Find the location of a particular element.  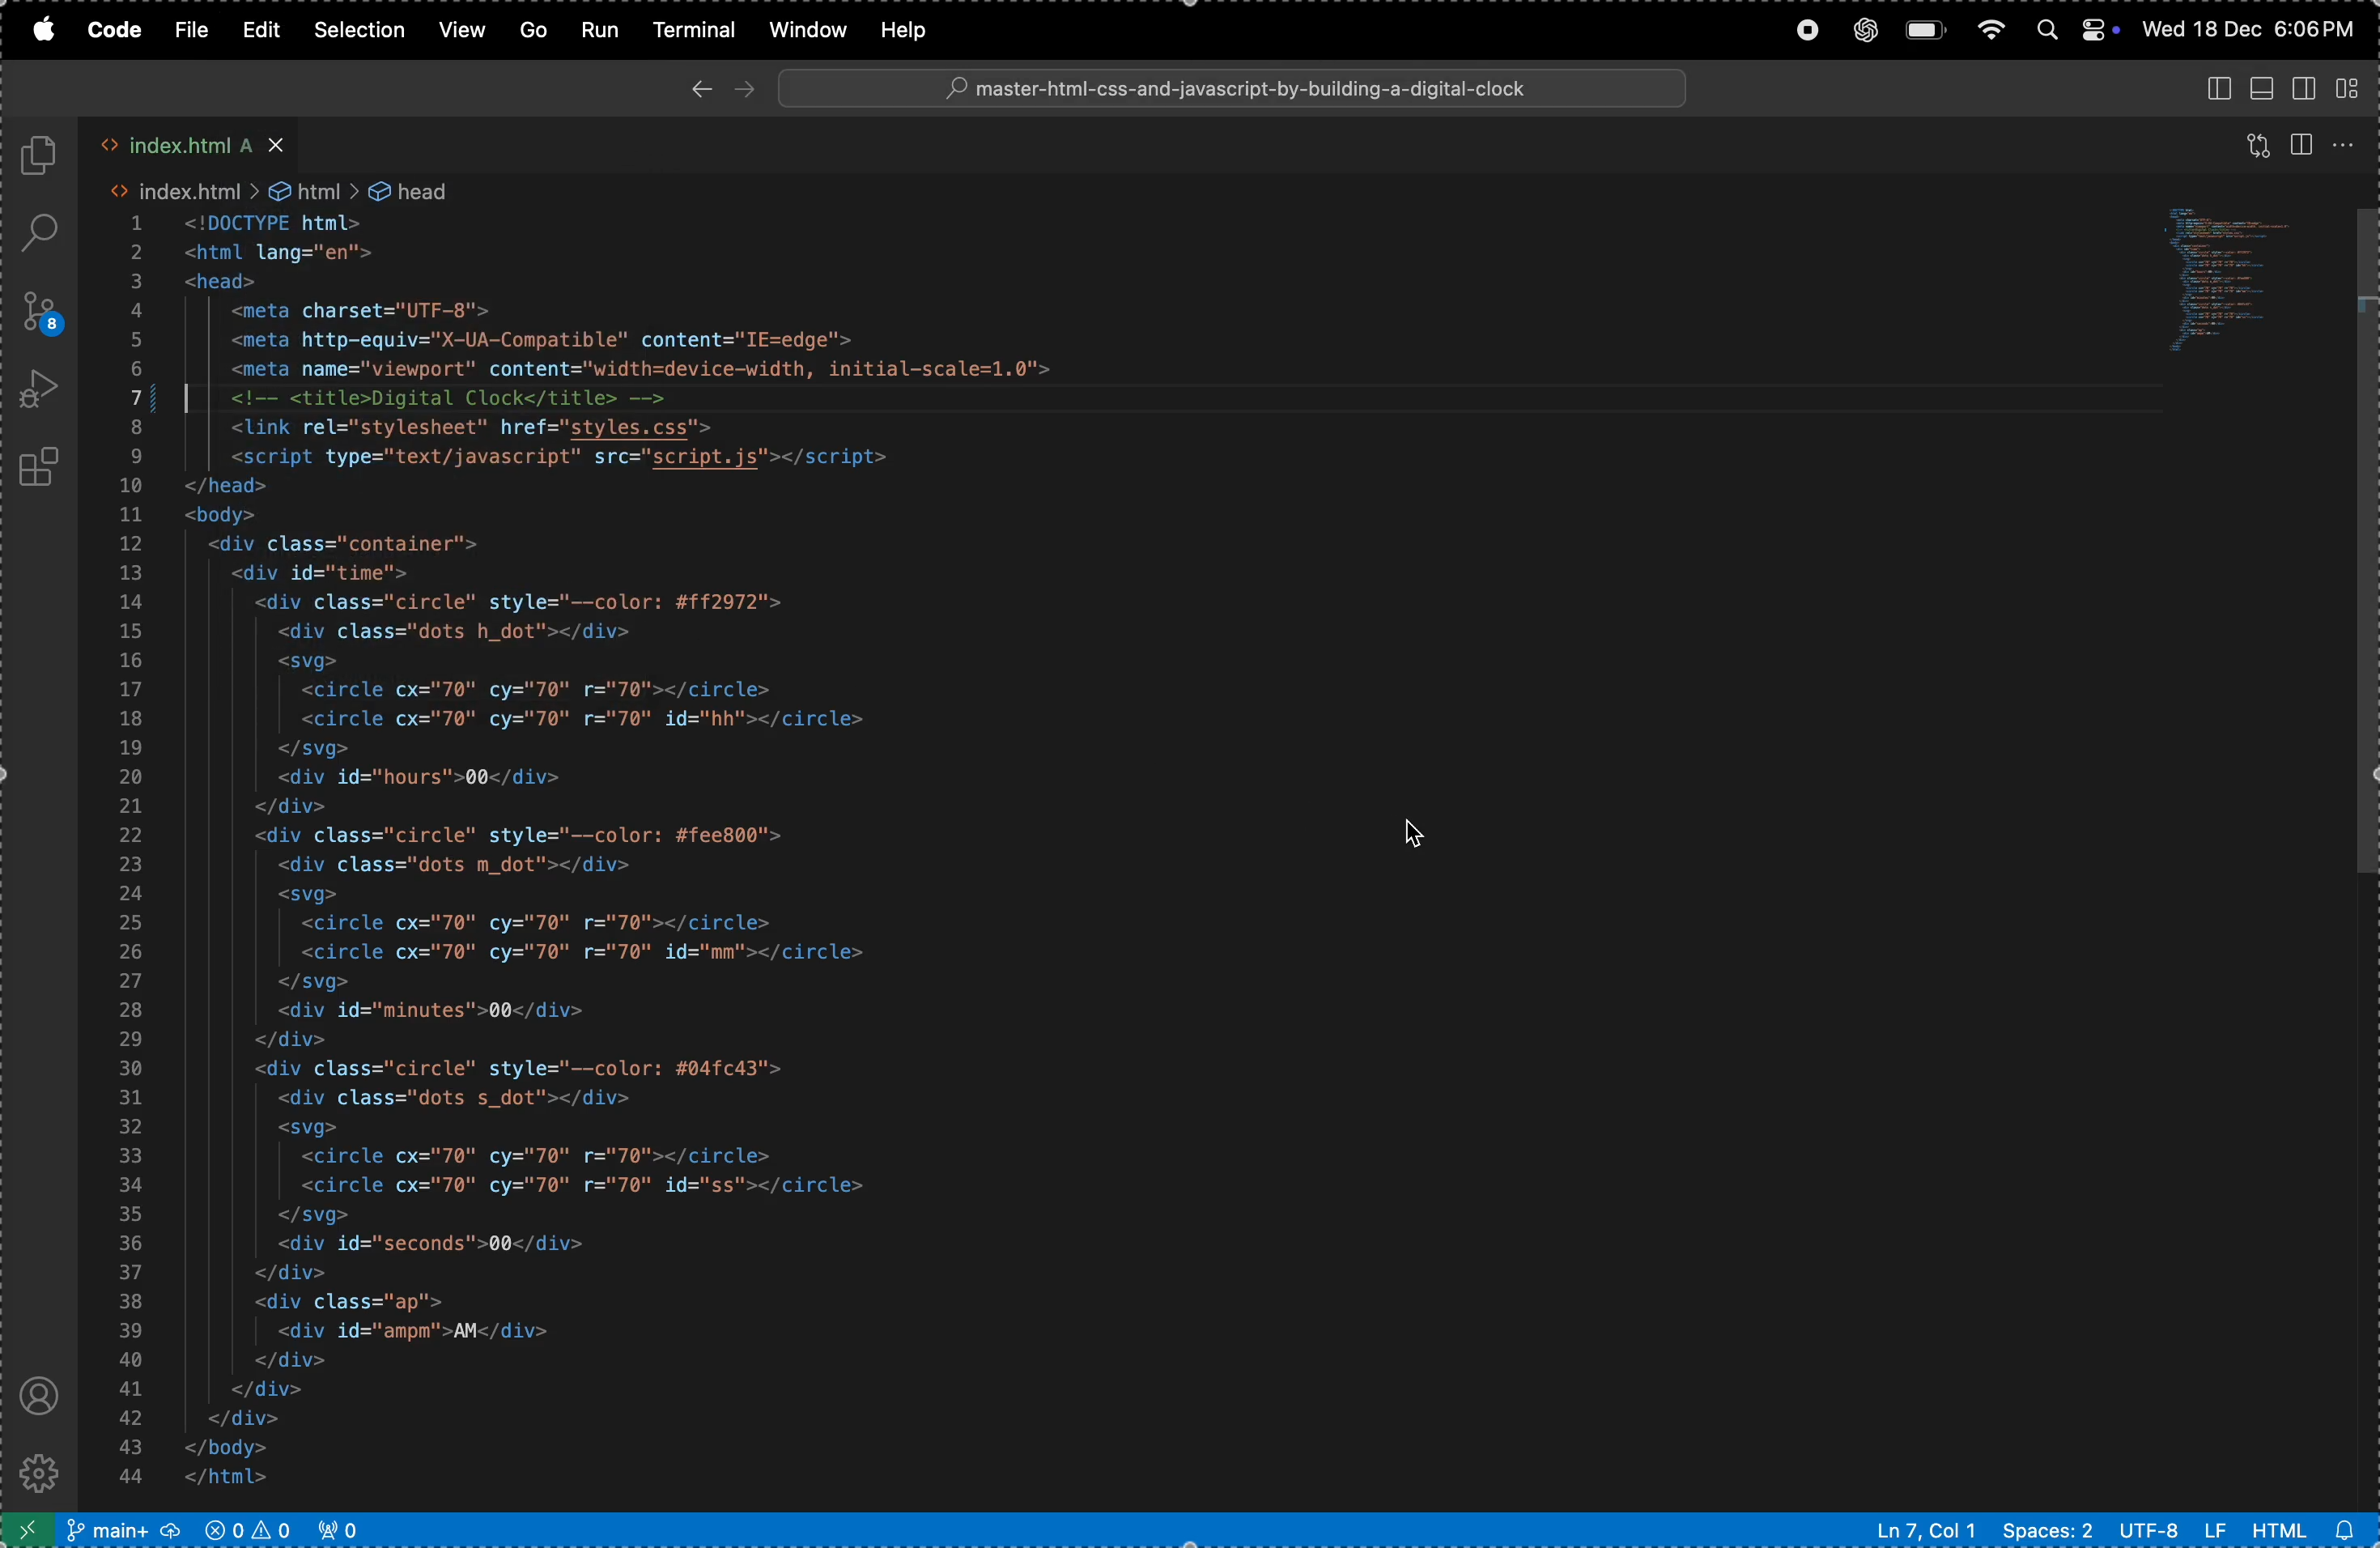

Go is located at coordinates (530, 31).